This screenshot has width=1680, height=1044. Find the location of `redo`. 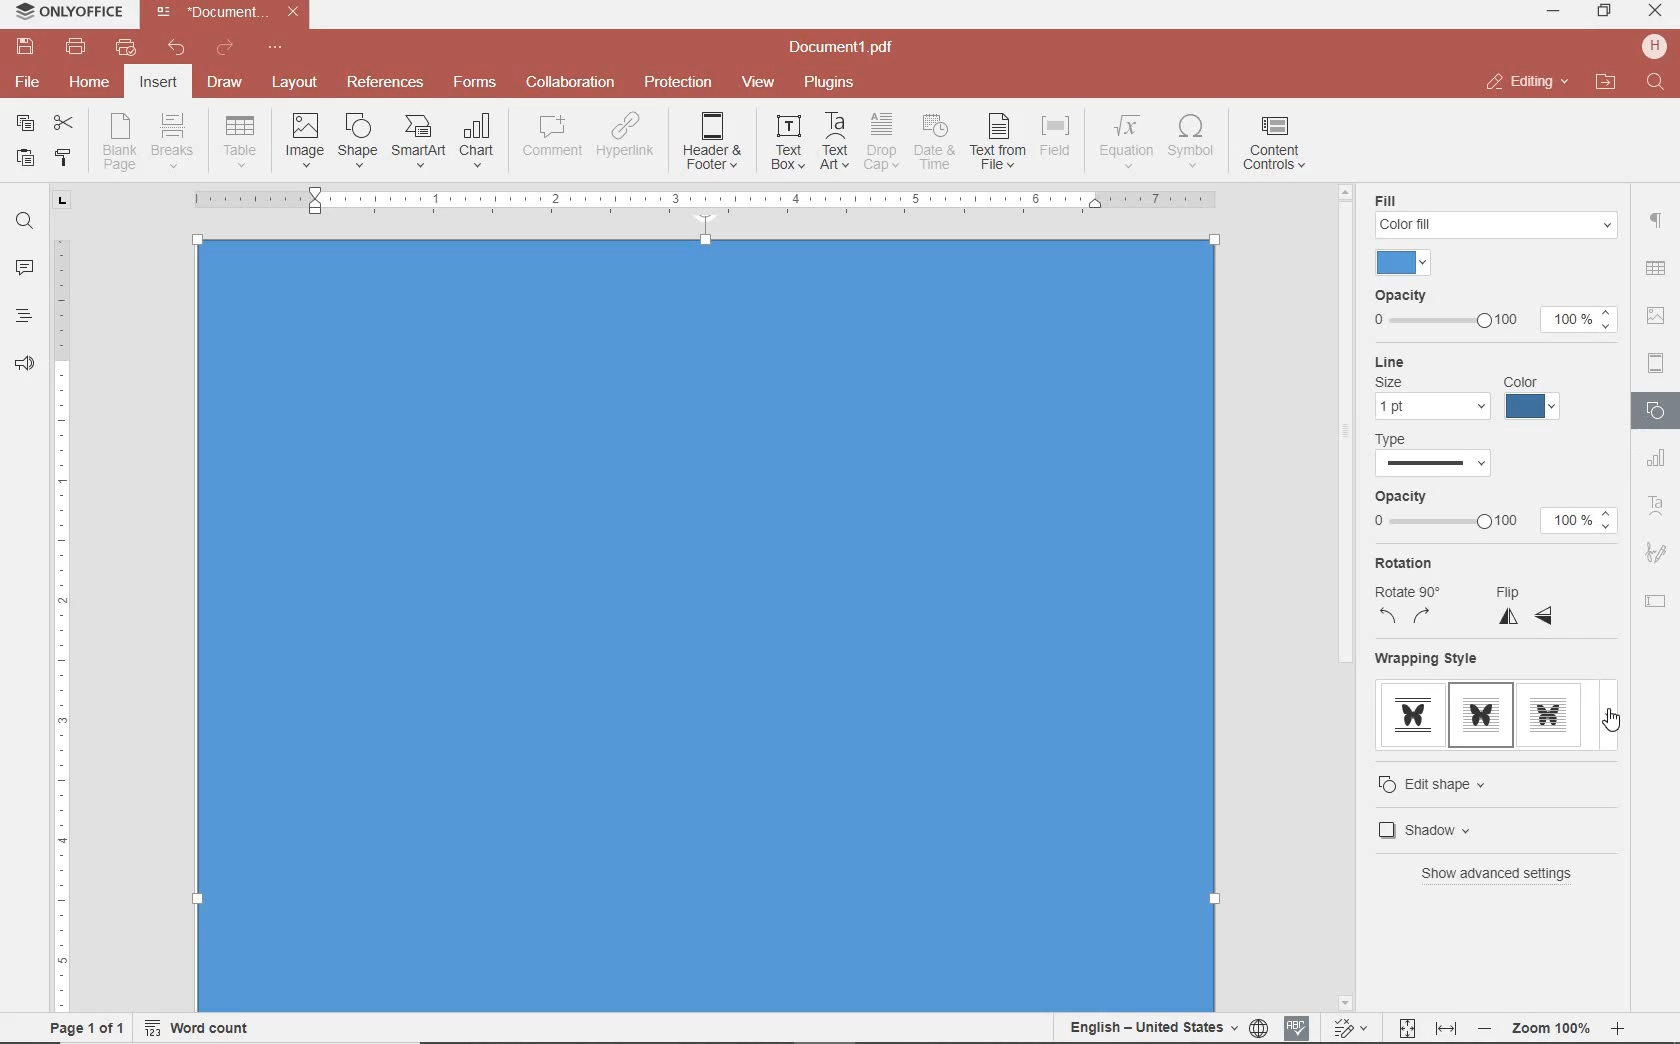

redo is located at coordinates (223, 51).